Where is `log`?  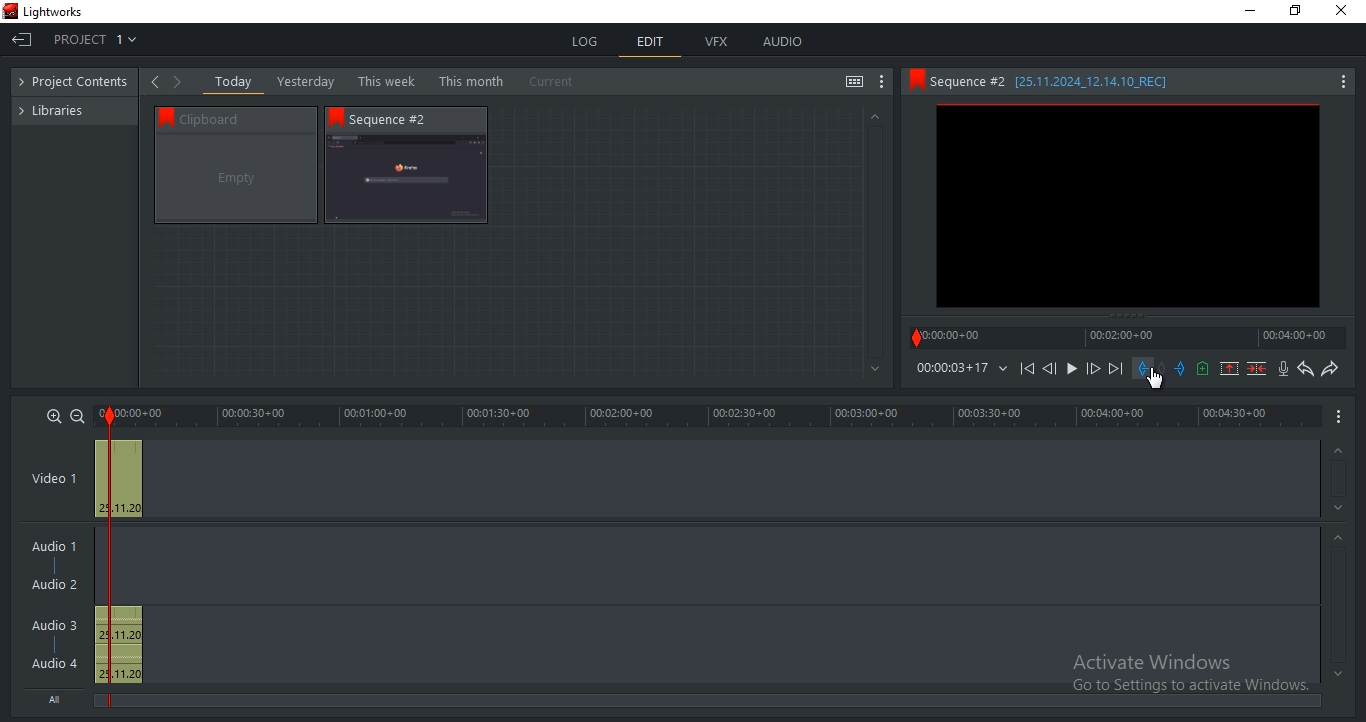 log is located at coordinates (587, 41).